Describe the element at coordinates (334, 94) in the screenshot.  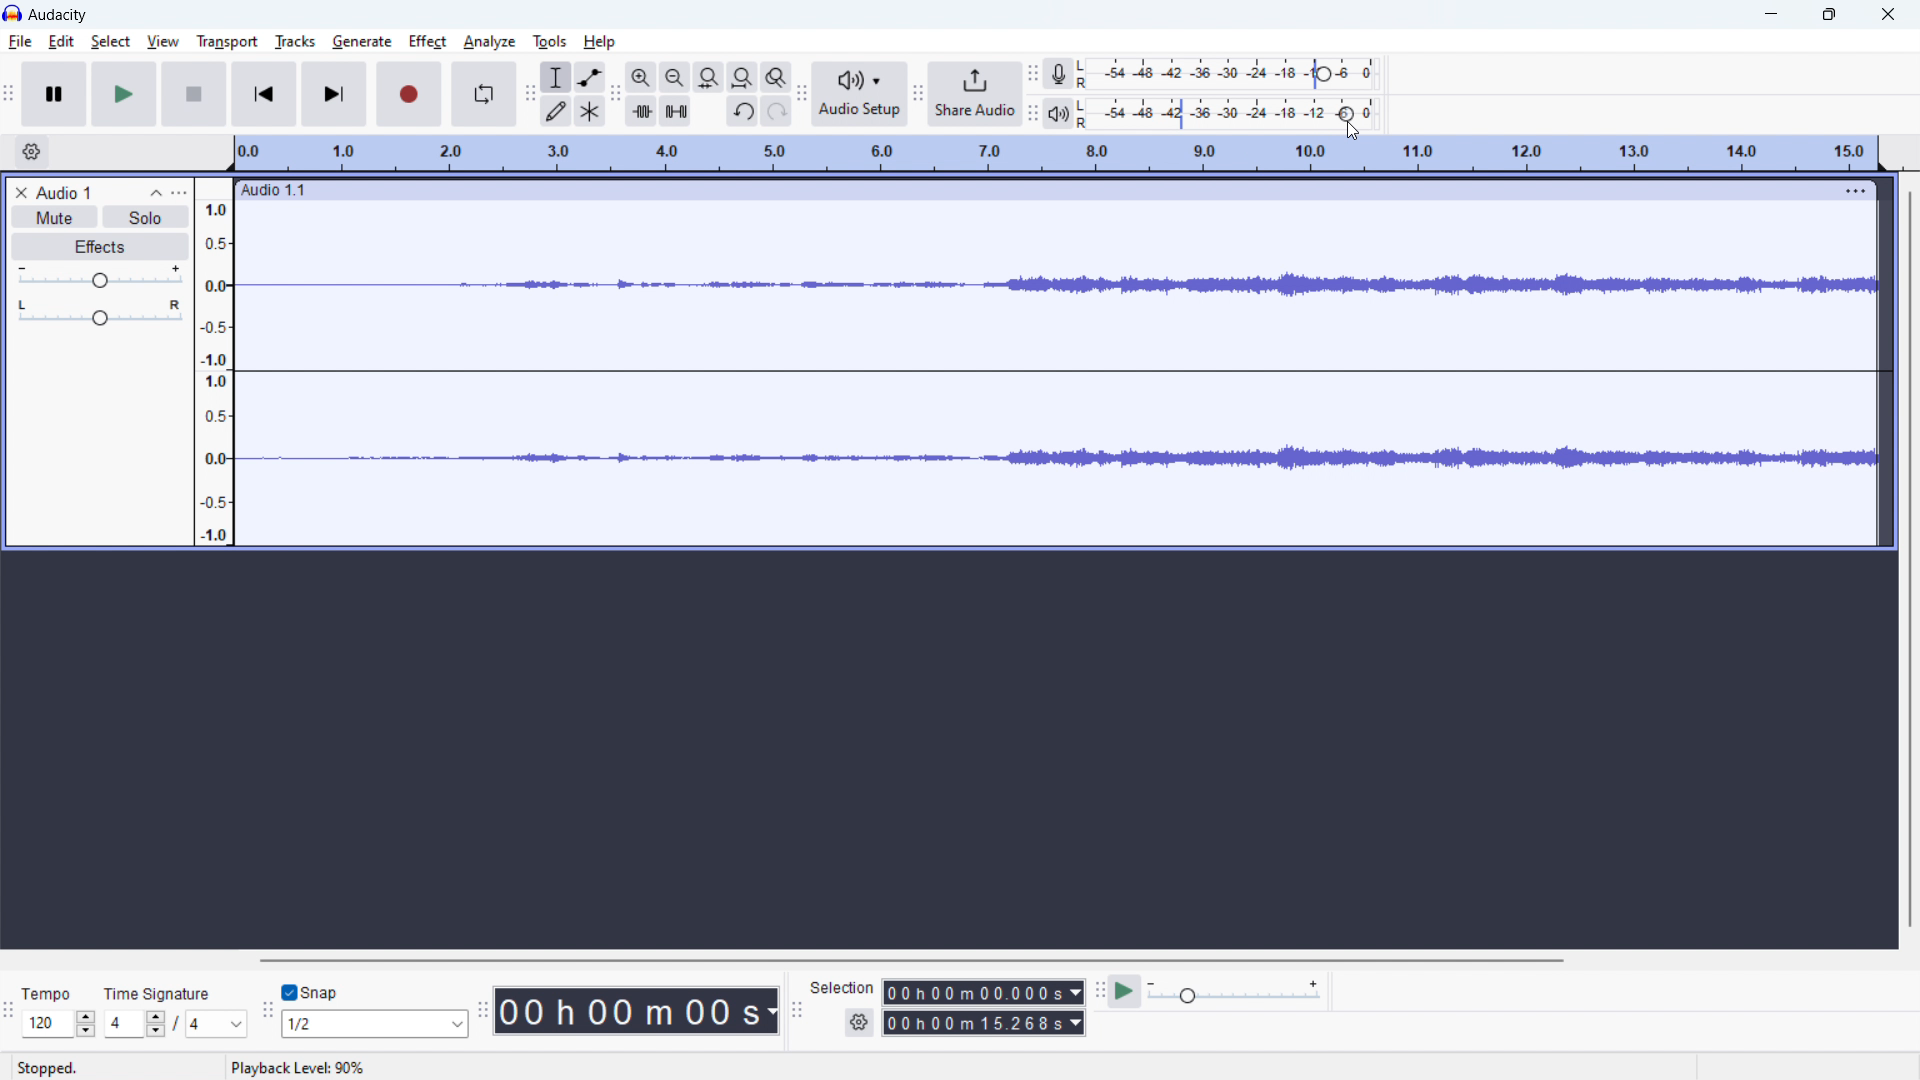
I see `skip to last` at that location.